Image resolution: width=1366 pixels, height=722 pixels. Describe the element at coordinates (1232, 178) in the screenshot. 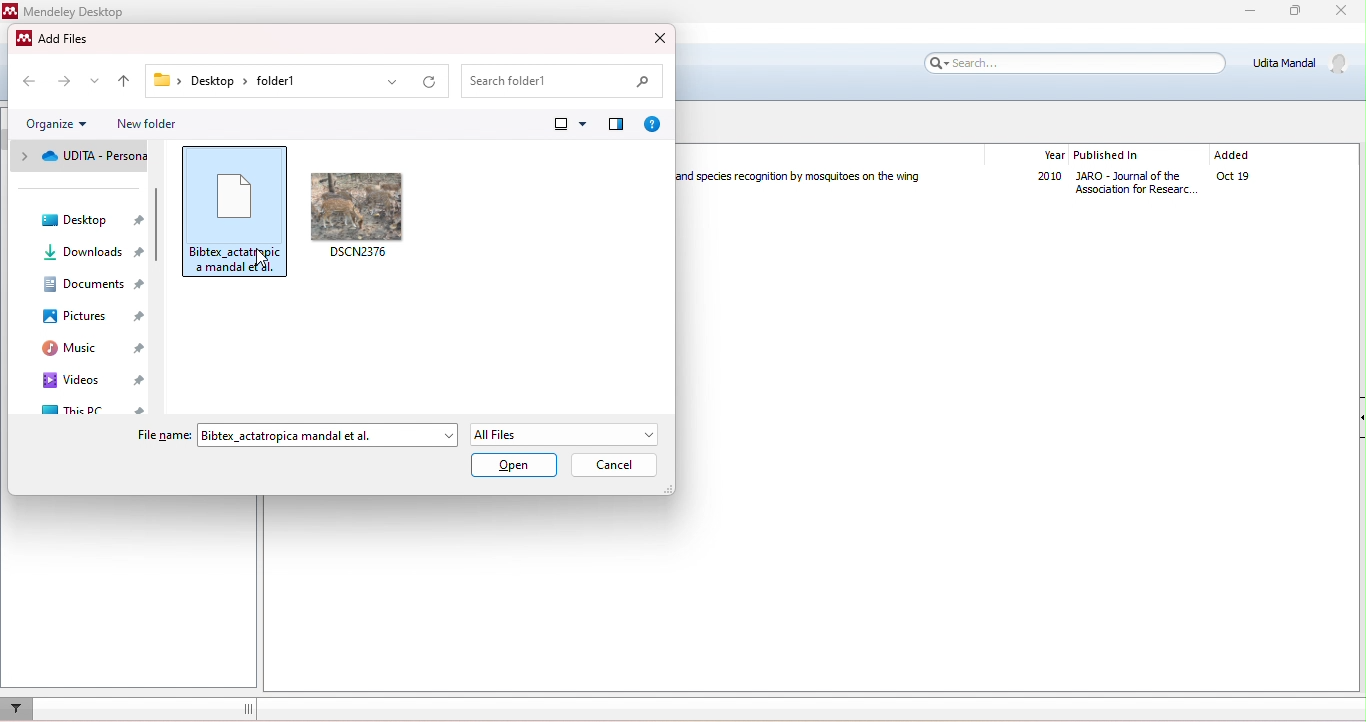

I see `oct19` at that location.